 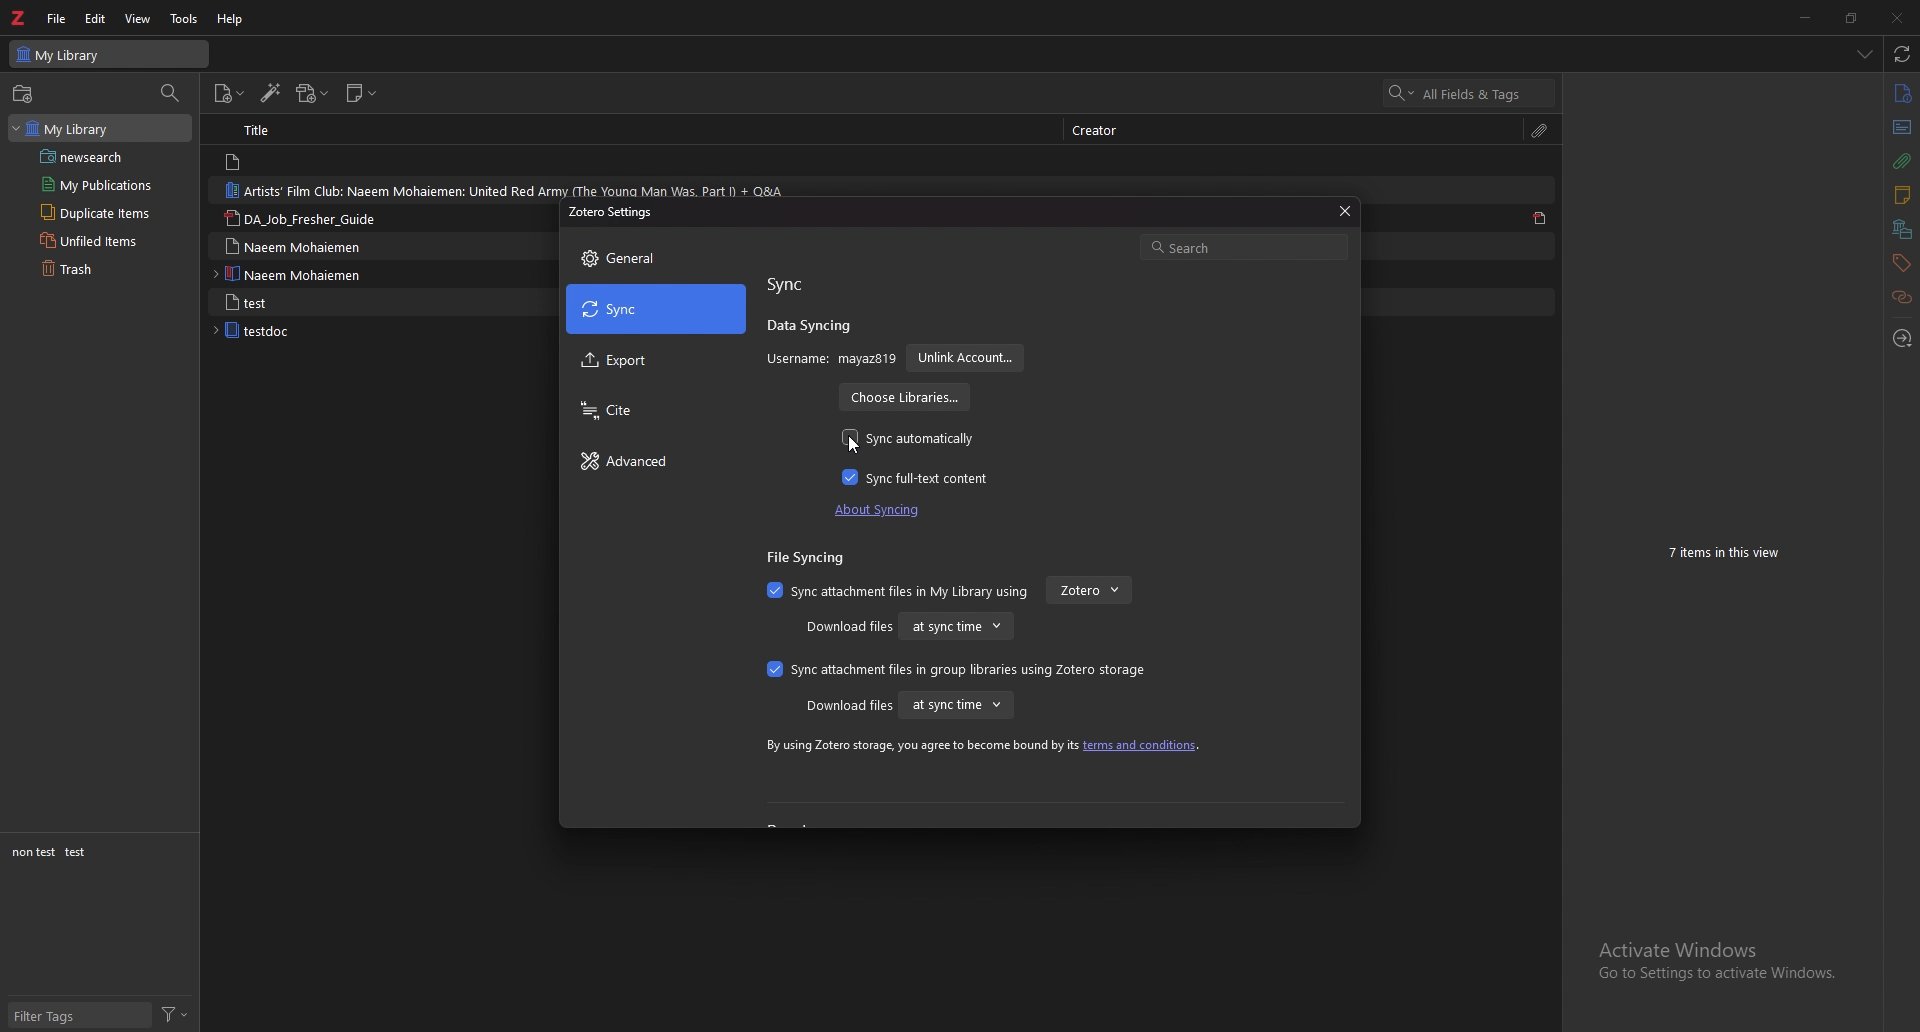 I want to click on naeem mohaiemen, so click(x=303, y=274).